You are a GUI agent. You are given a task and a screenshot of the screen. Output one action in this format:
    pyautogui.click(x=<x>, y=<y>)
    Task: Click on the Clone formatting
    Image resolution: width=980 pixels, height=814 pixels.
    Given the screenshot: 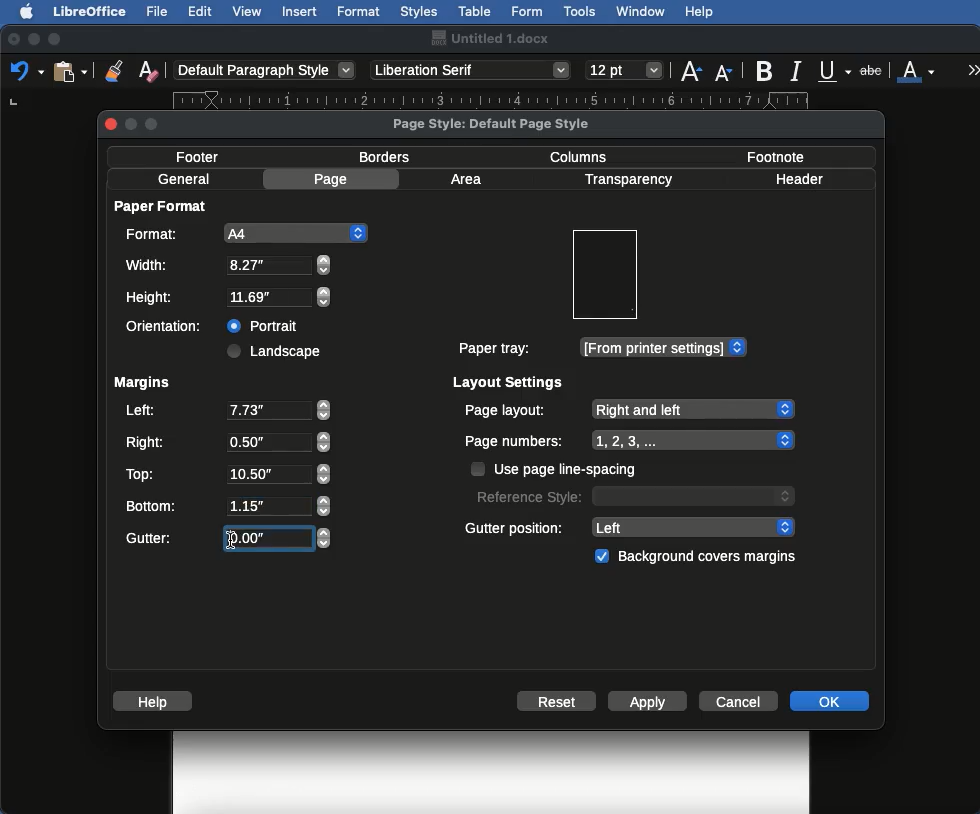 What is the action you would take?
    pyautogui.click(x=114, y=70)
    